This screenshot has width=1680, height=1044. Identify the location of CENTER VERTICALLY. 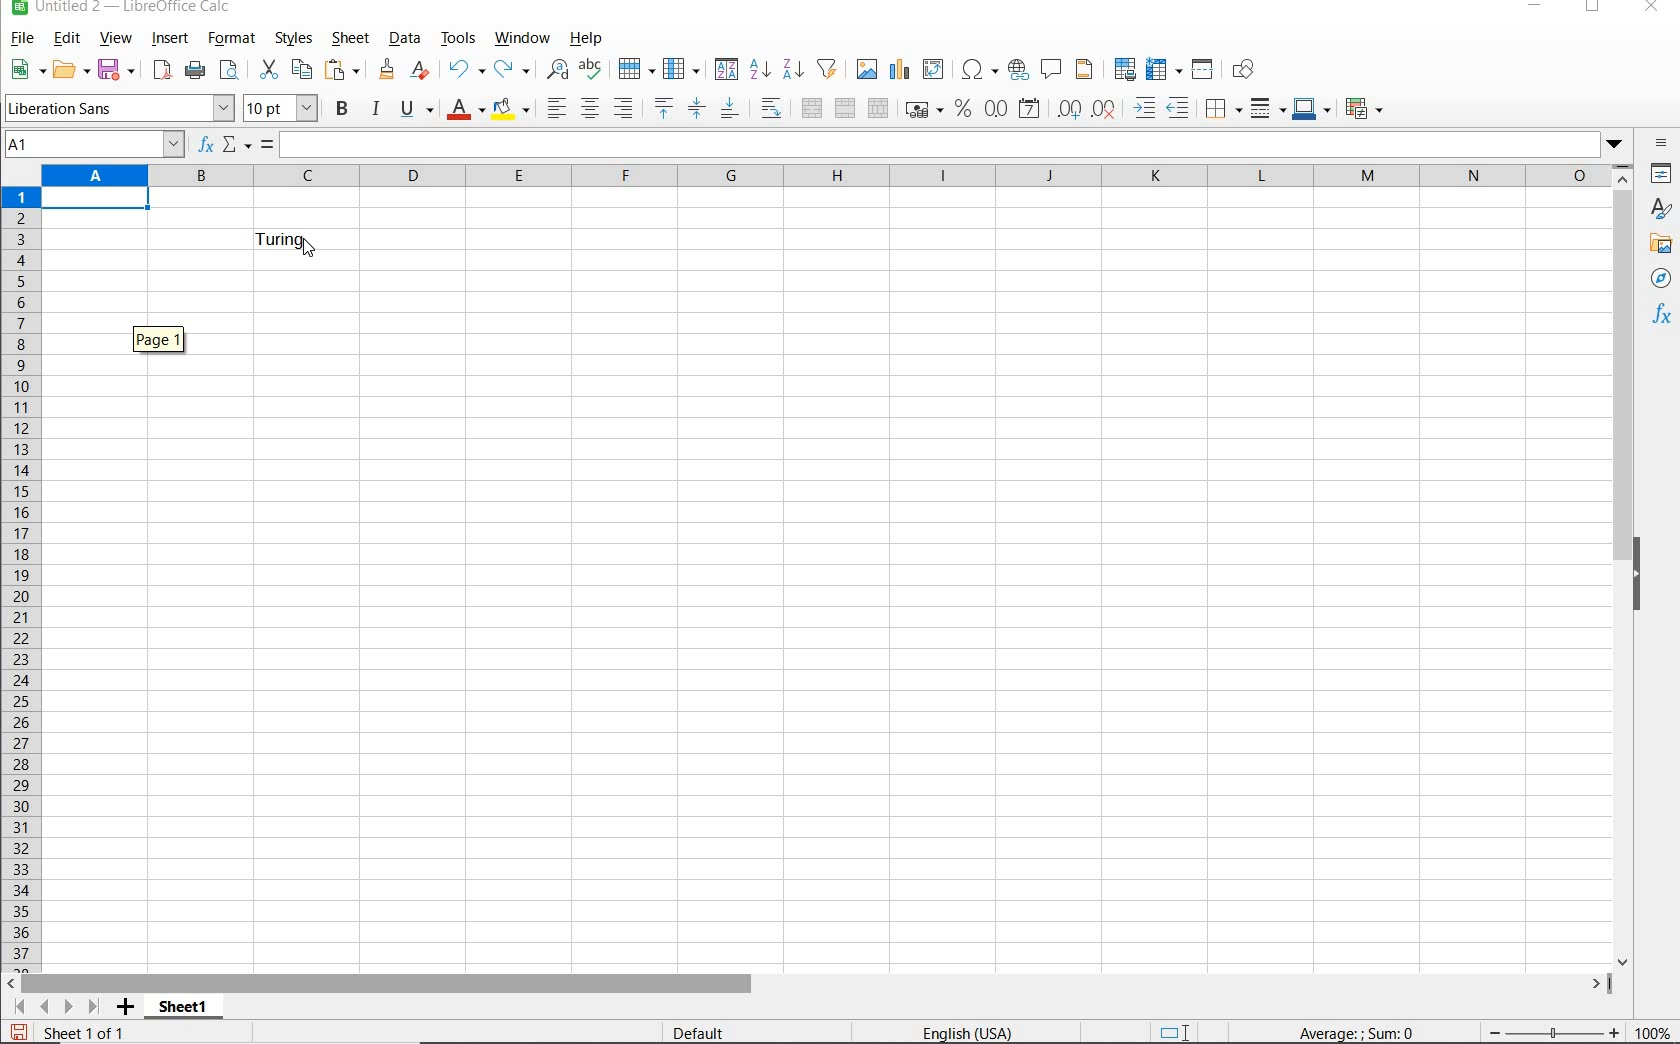
(698, 110).